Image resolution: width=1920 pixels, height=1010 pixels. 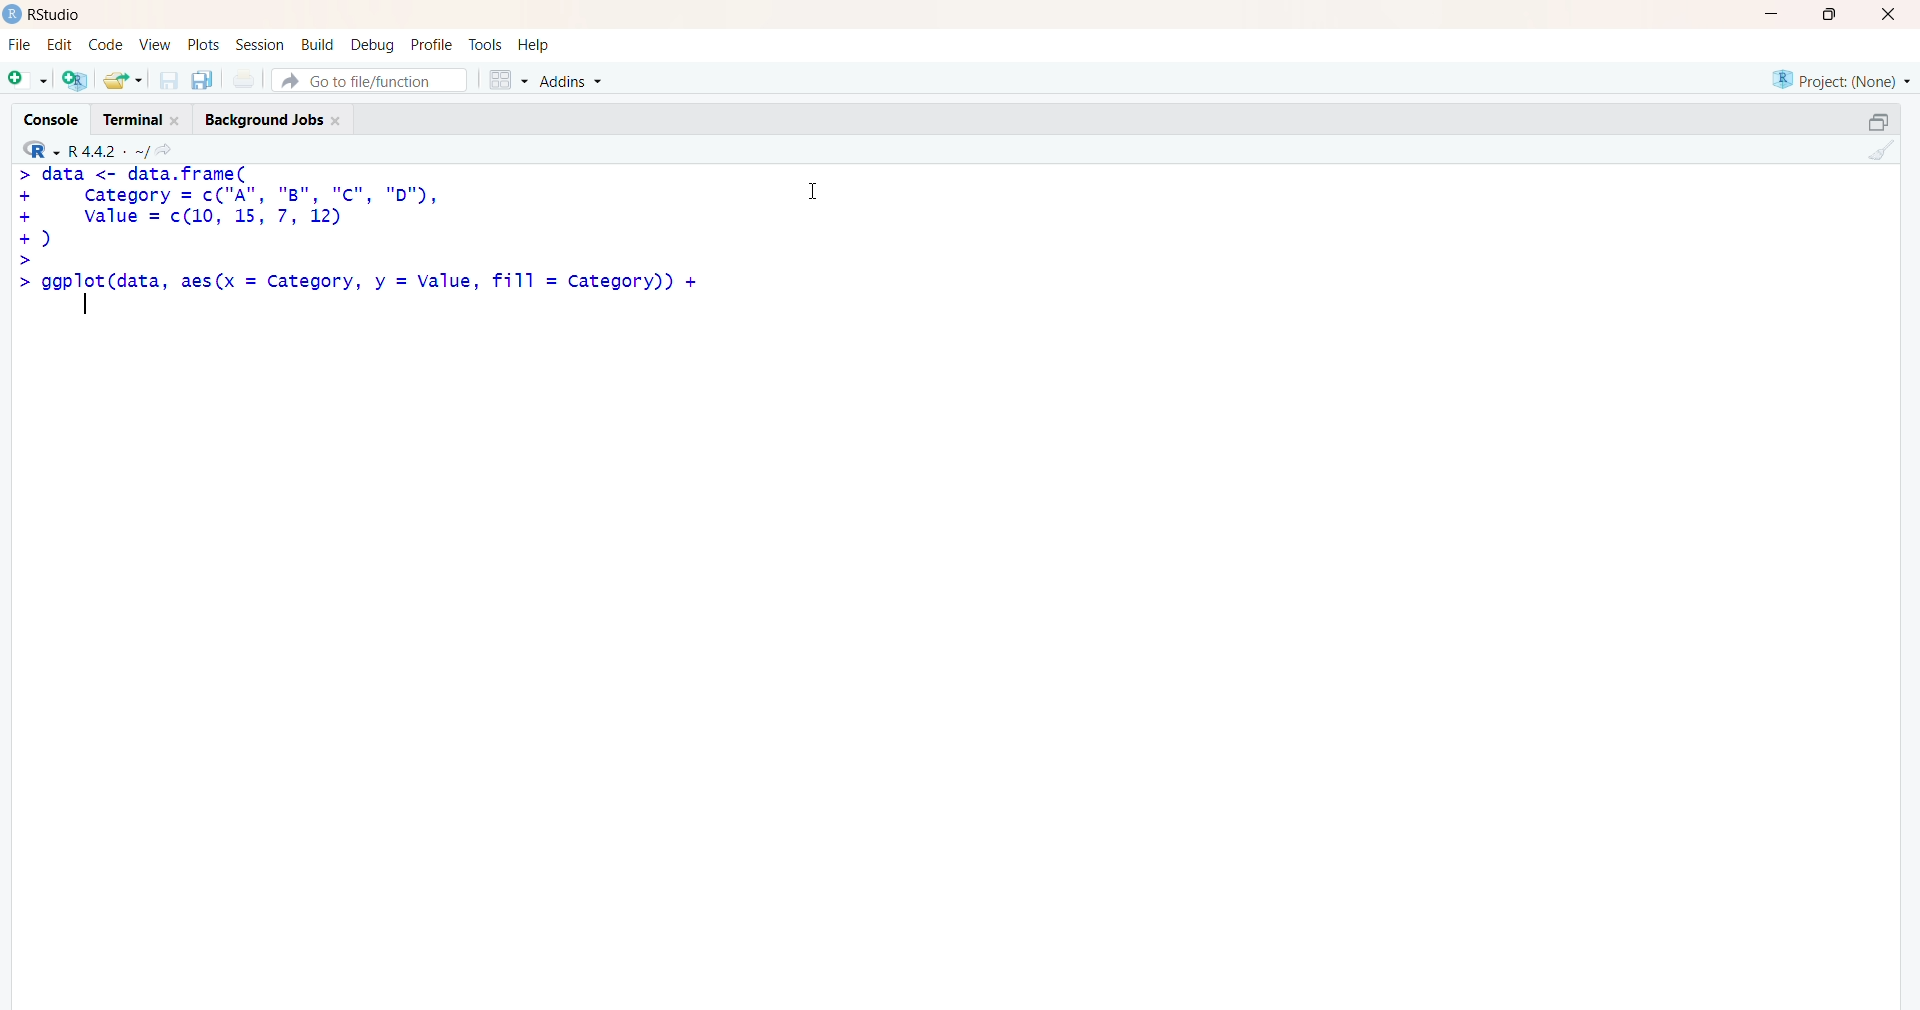 What do you see at coordinates (430, 46) in the screenshot?
I see `profile` at bounding box center [430, 46].